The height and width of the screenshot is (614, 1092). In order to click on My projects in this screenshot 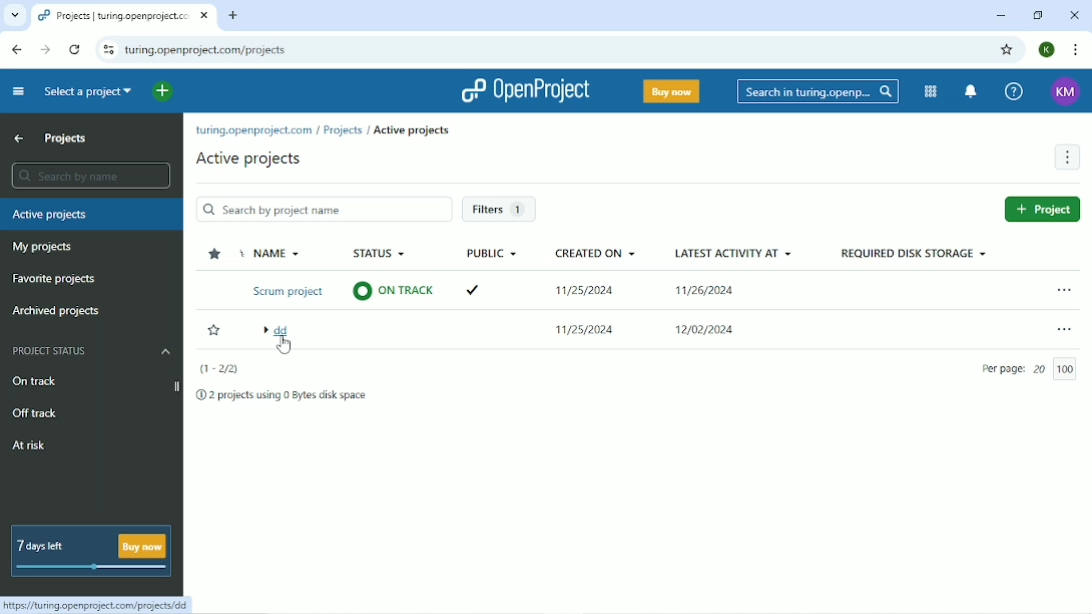, I will do `click(44, 247)`.